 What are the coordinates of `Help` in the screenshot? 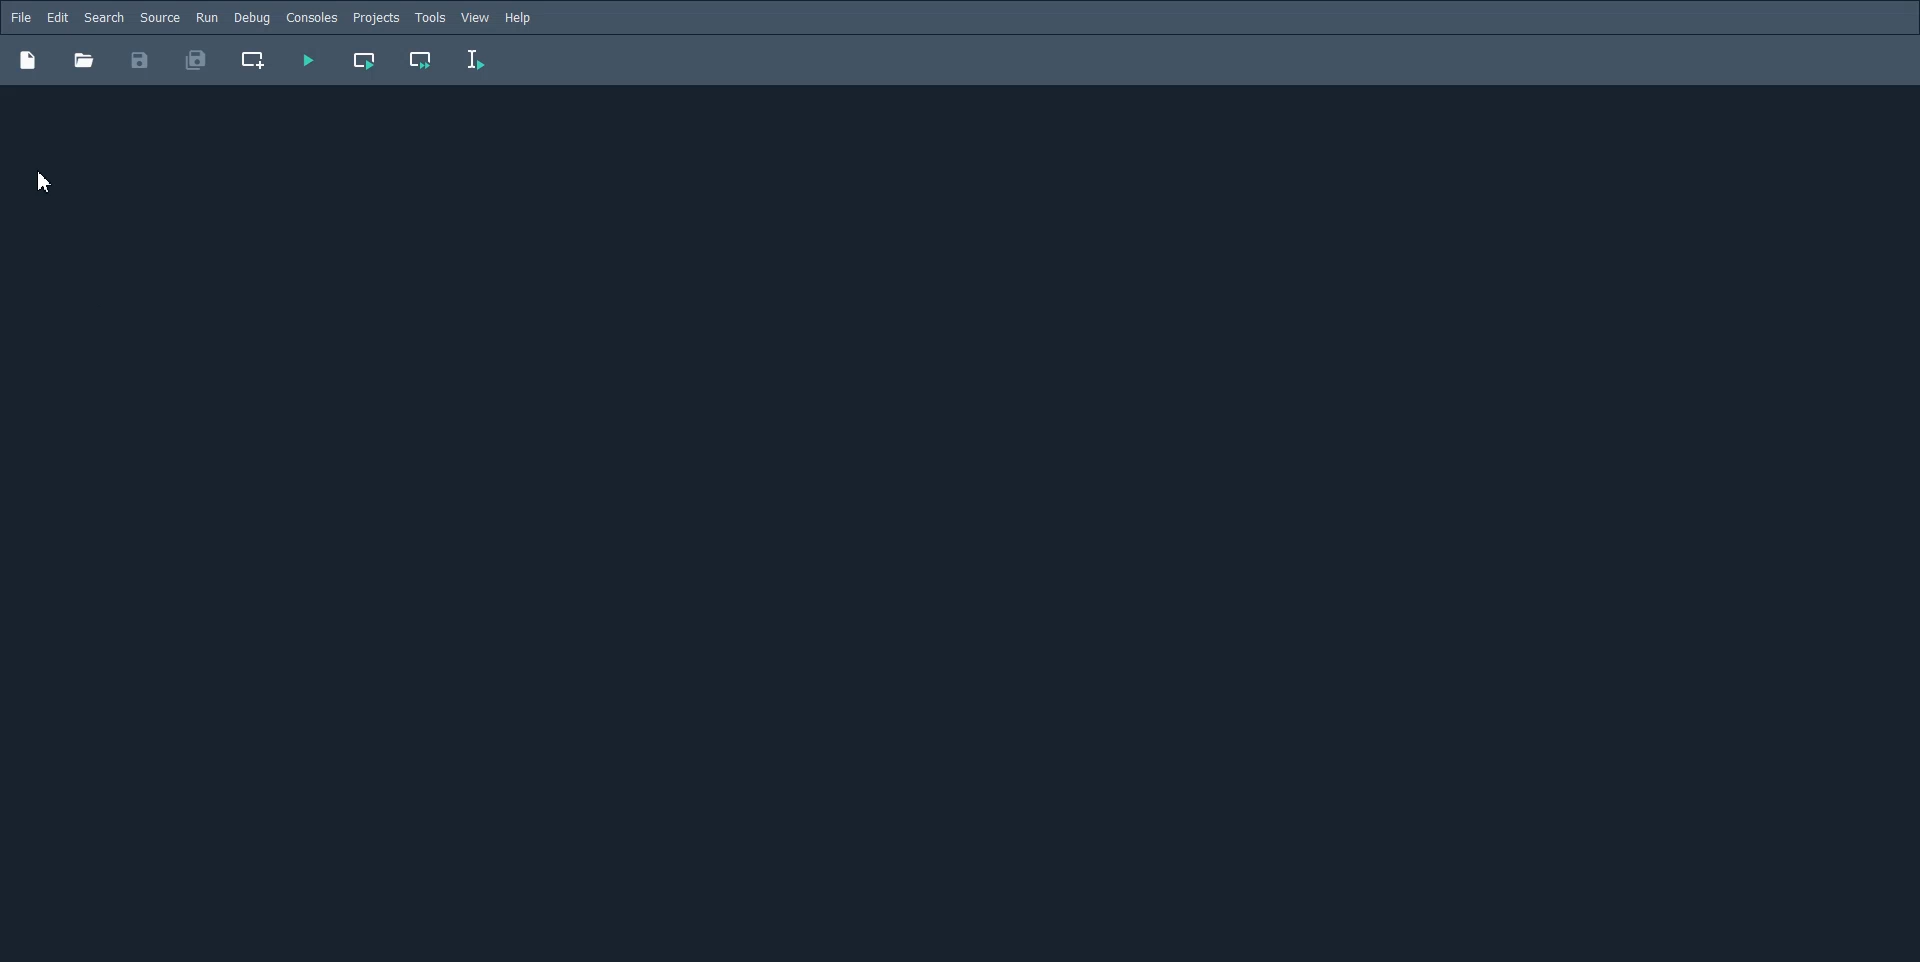 It's located at (520, 18).